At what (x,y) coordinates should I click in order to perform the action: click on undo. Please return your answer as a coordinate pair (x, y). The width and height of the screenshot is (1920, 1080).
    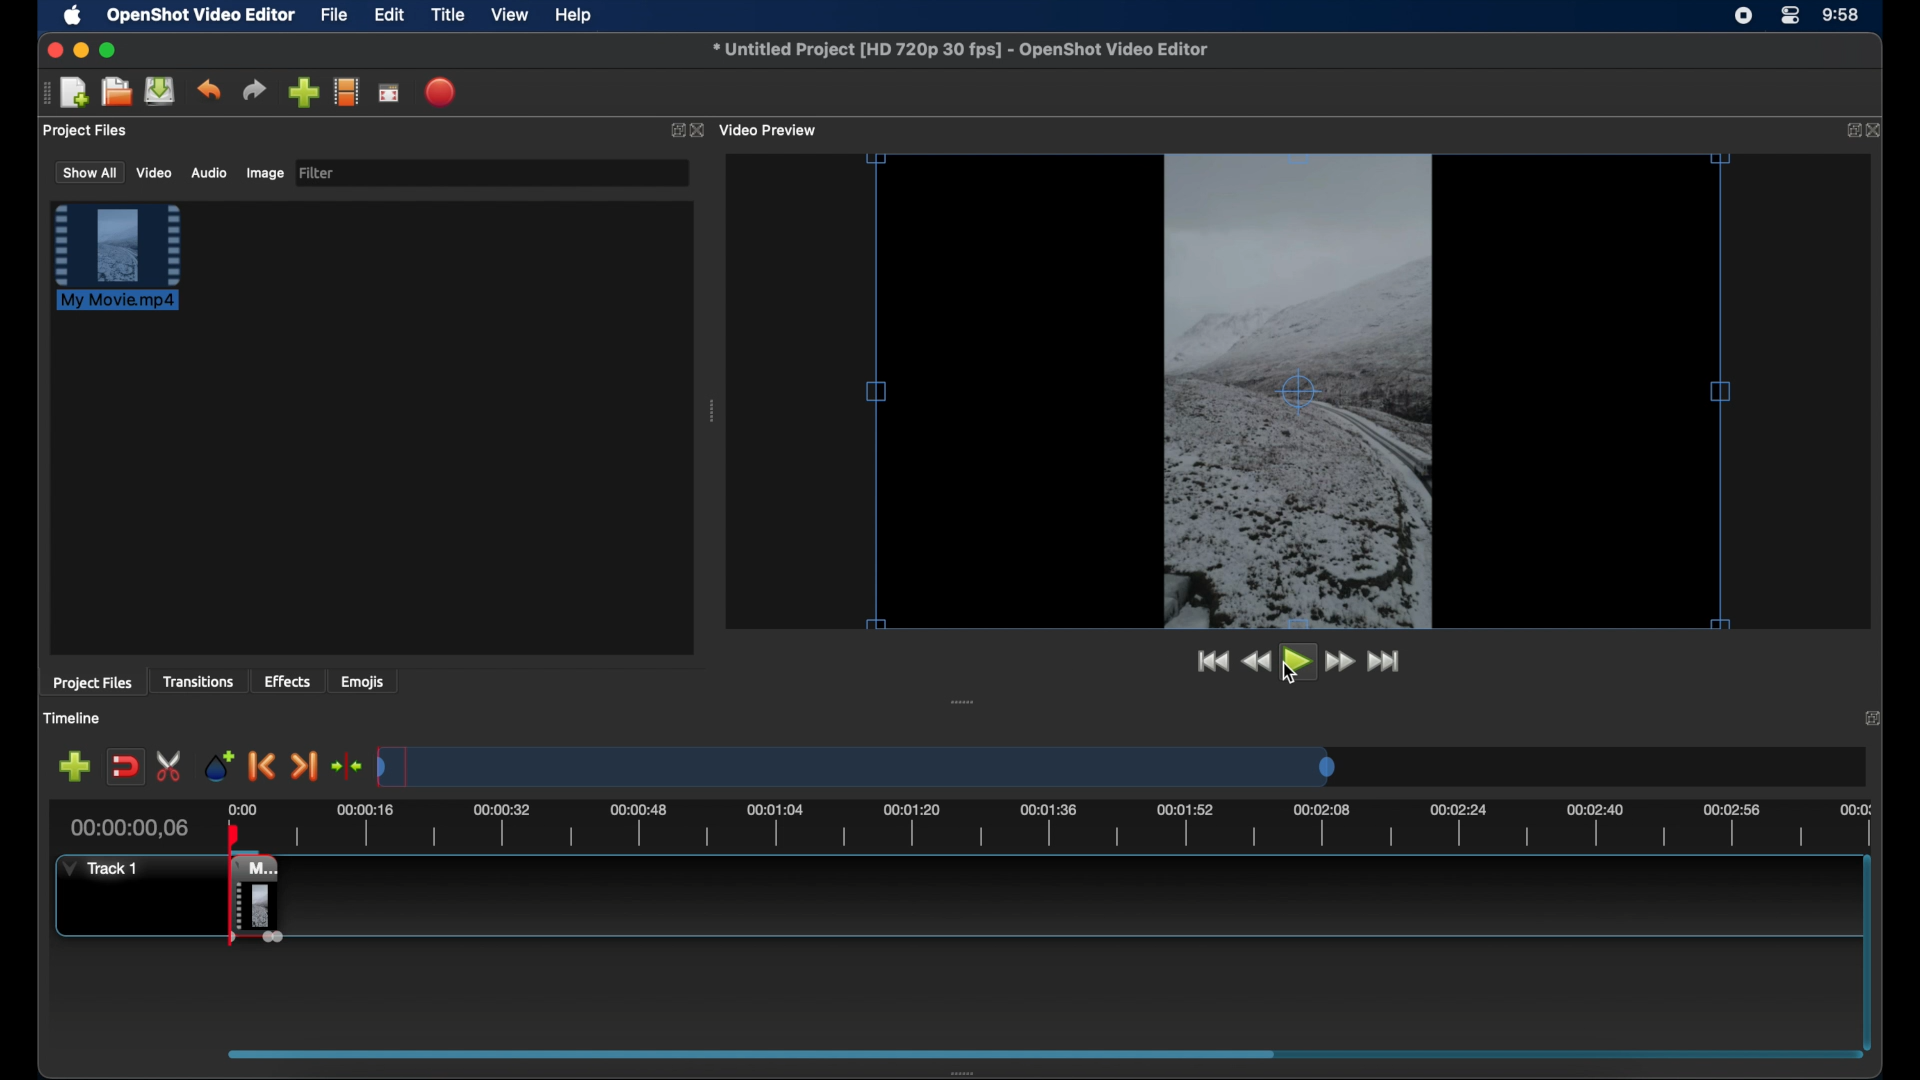
    Looking at the image, I should click on (208, 90).